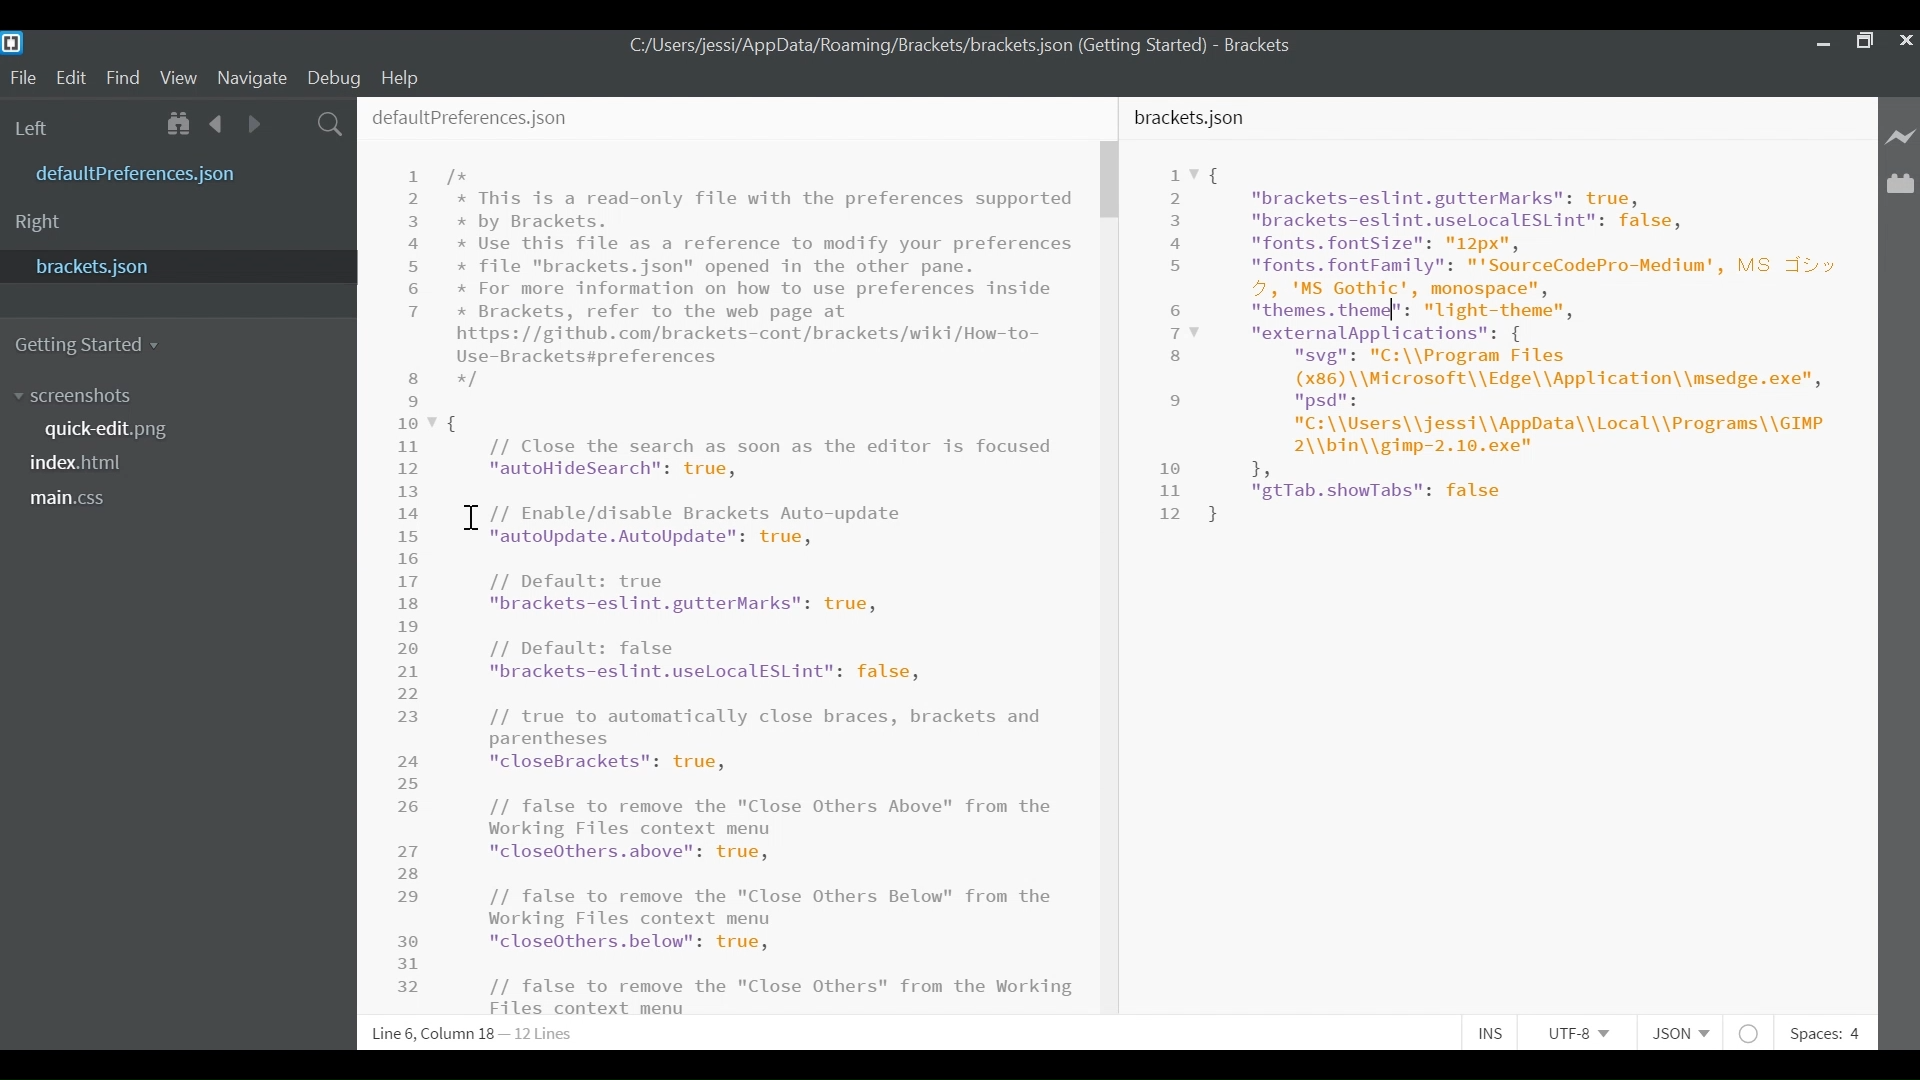 The height and width of the screenshot is (1080, 1920). Describe the element at coordinates (71, 77) in the screenshot. I see `Edit` at that location.